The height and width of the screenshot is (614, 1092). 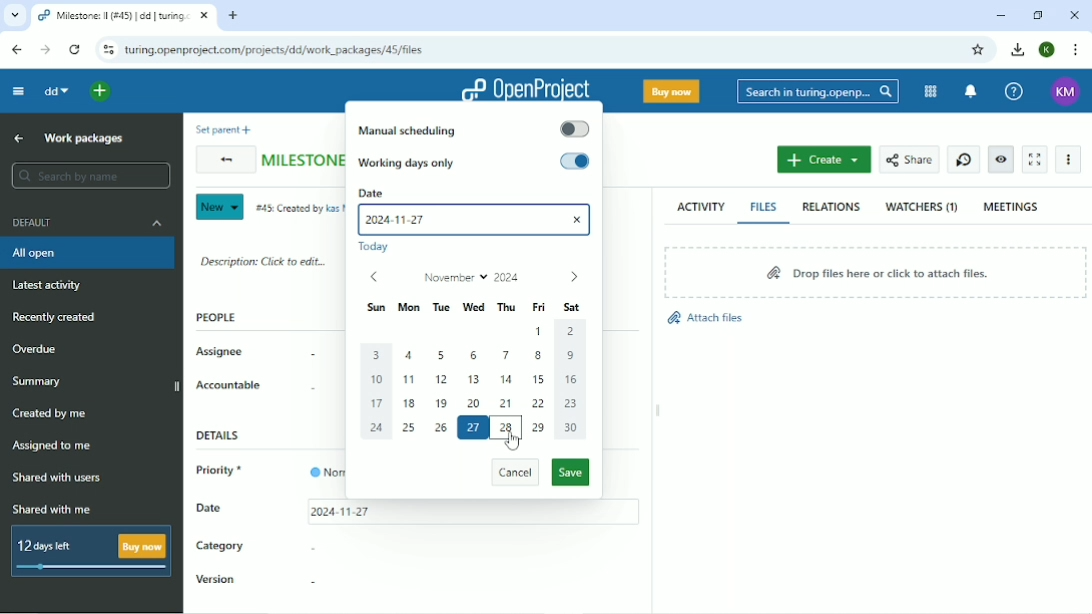 What do you see at coordinates (931, 92) in the screenshot?
I see `Modules` at bounding box center [931, 92].